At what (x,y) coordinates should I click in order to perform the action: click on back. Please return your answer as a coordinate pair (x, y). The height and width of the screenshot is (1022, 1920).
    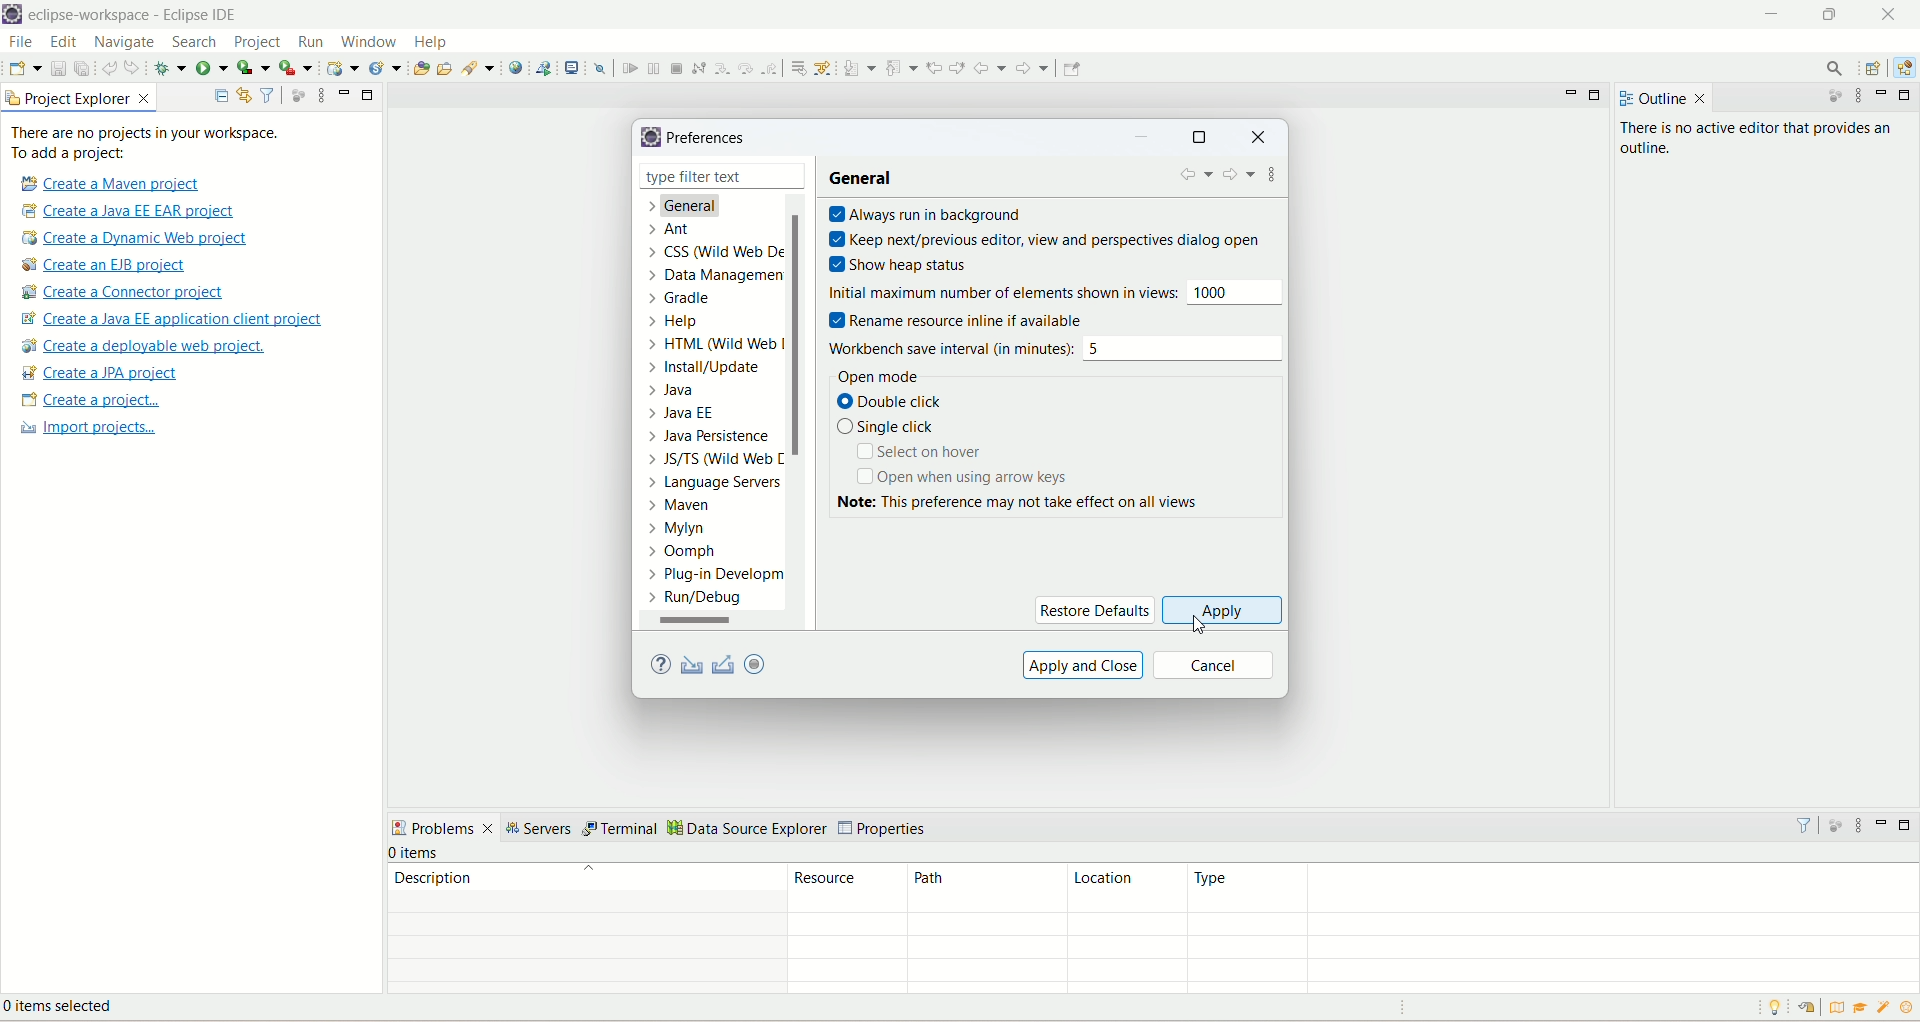
    Looking at the image, I should click on (990, 68).